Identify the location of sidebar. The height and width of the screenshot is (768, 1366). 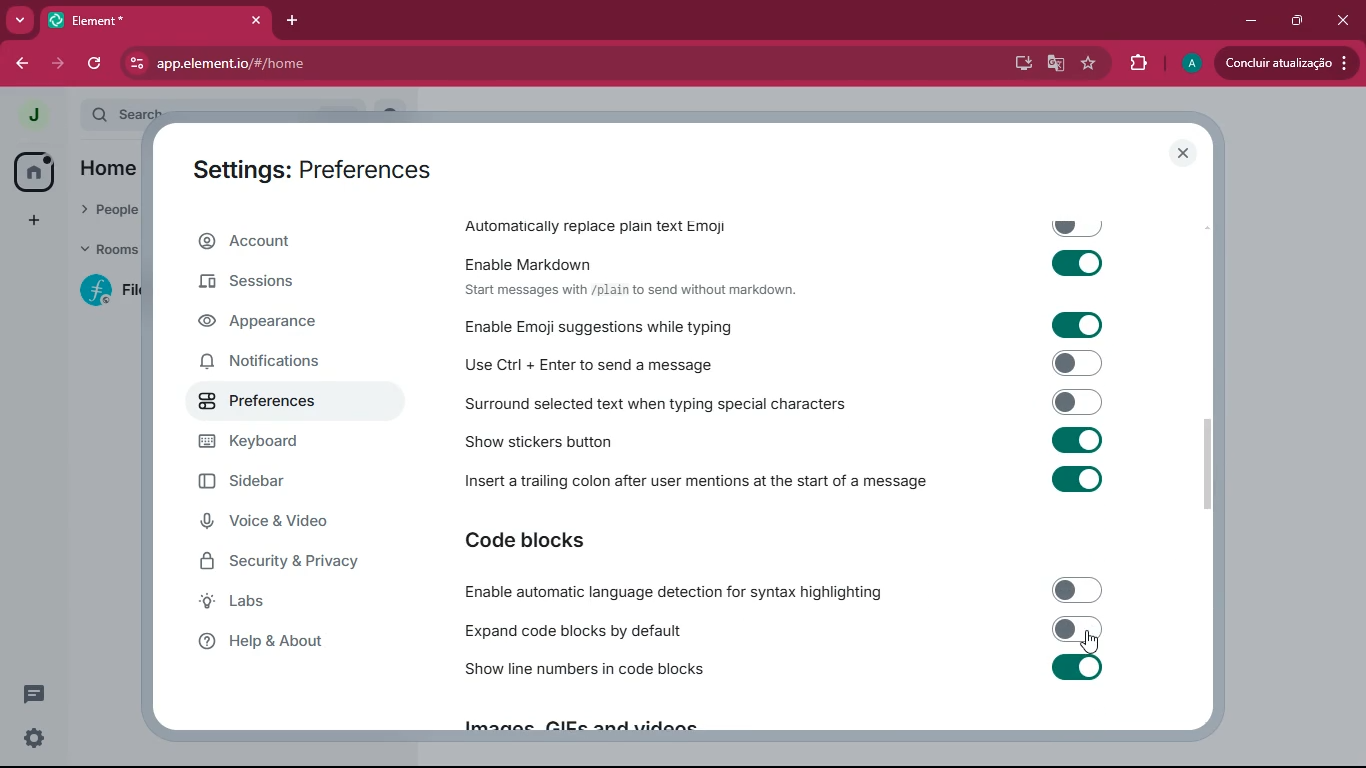
(278, 481).